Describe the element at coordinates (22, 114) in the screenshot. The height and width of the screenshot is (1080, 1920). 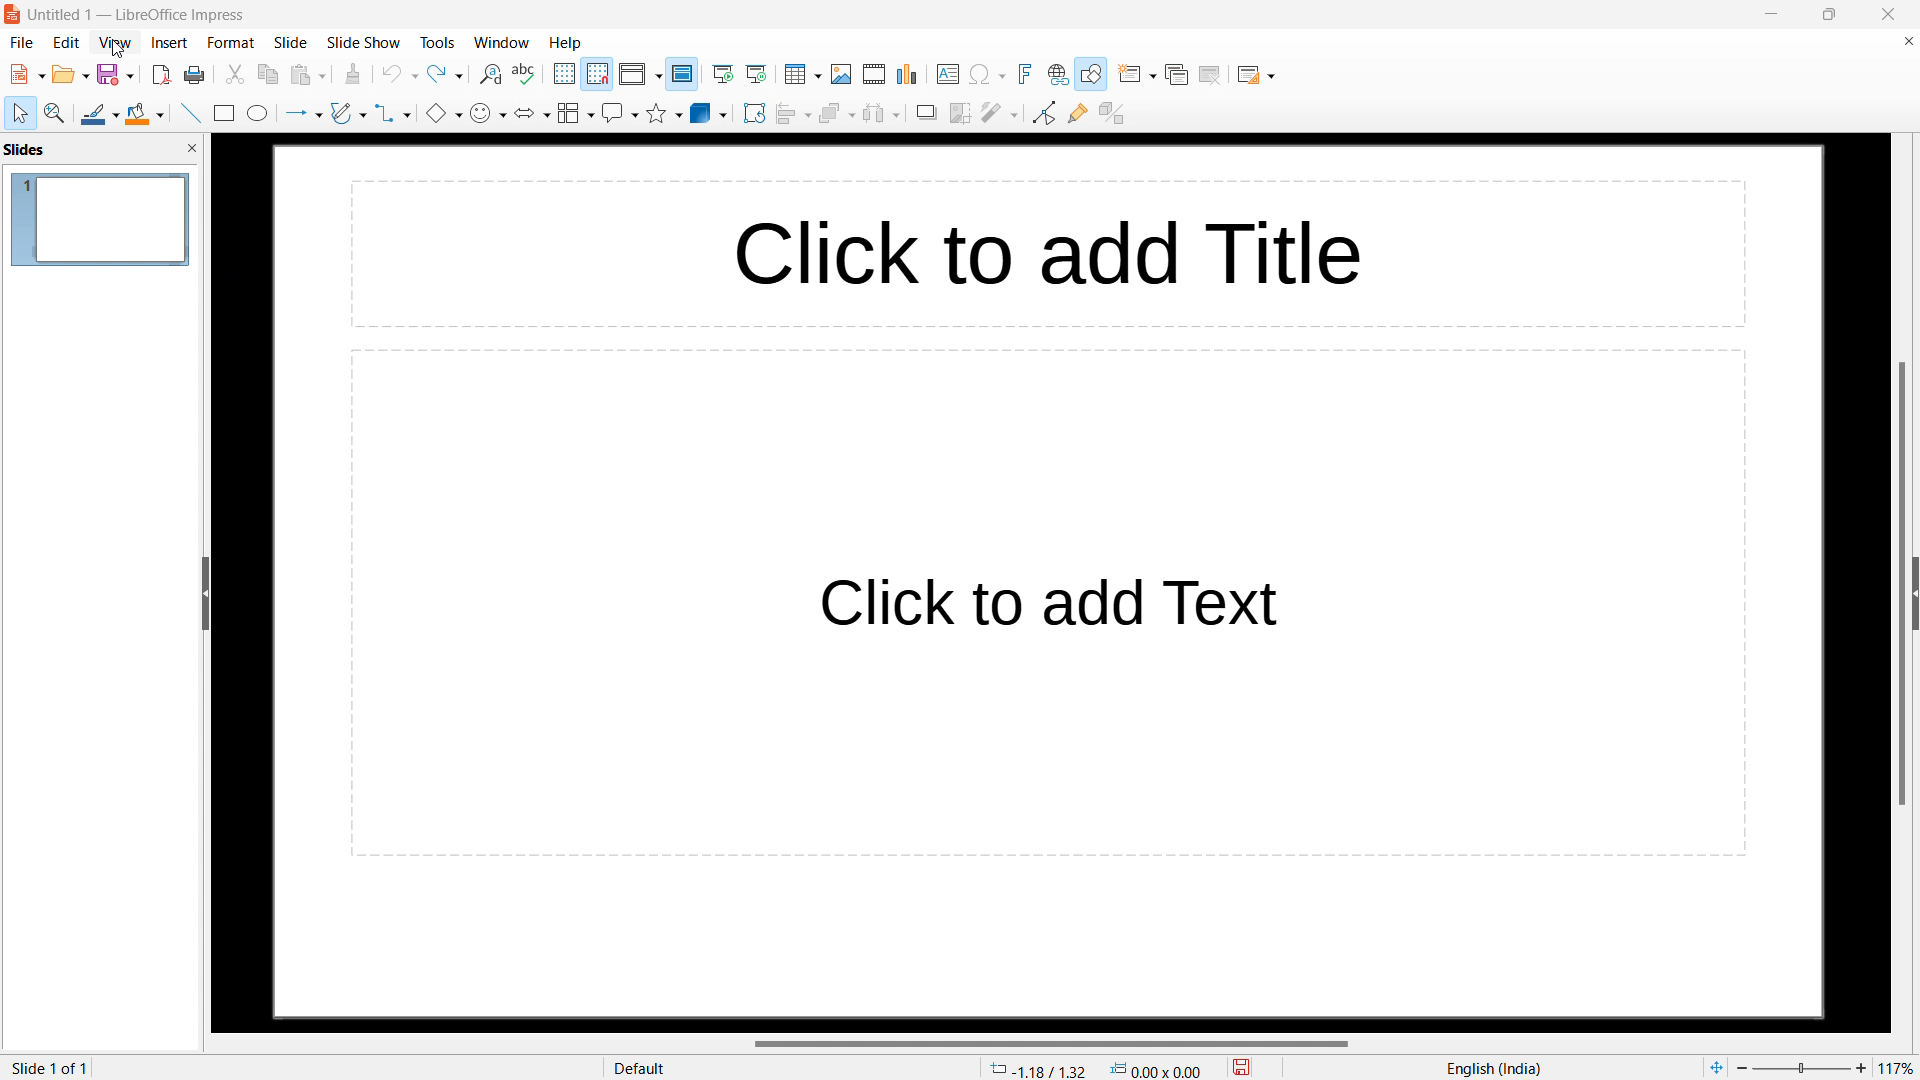
I see `select` at that location.